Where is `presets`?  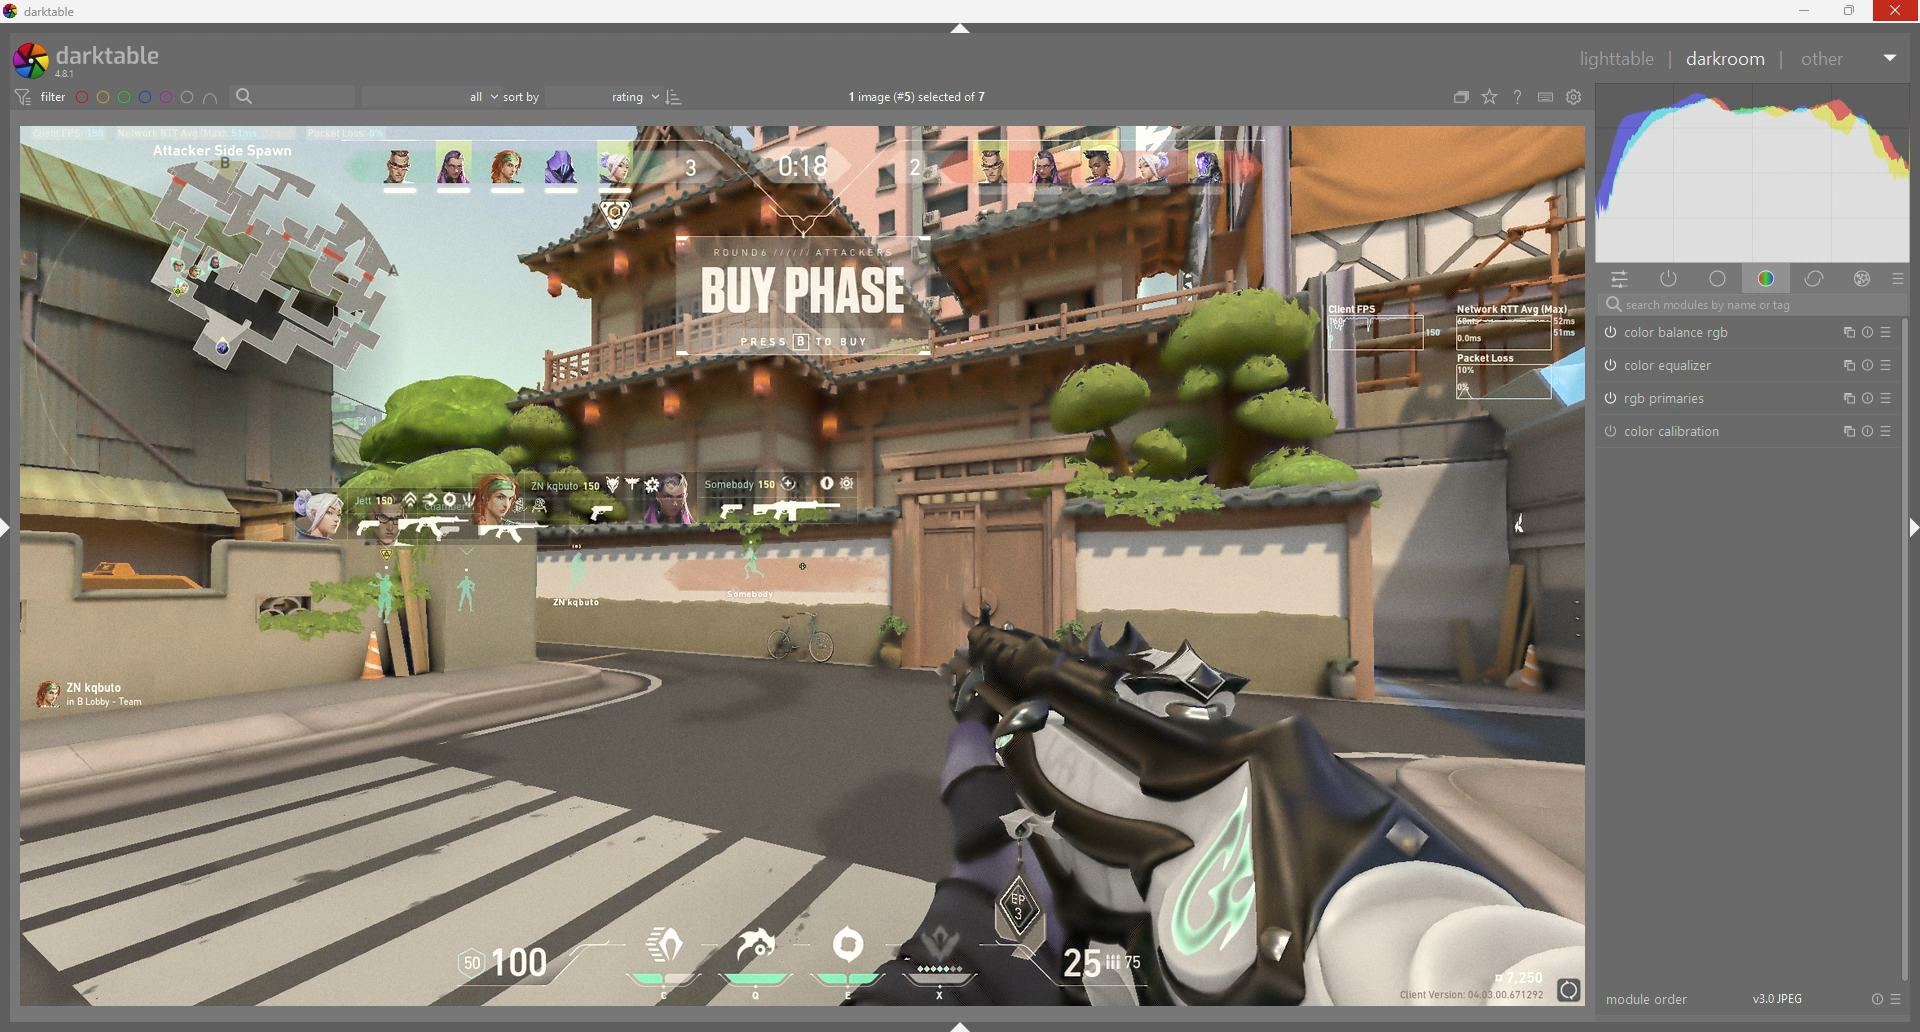
presets is located at coordinates (1886, 399).